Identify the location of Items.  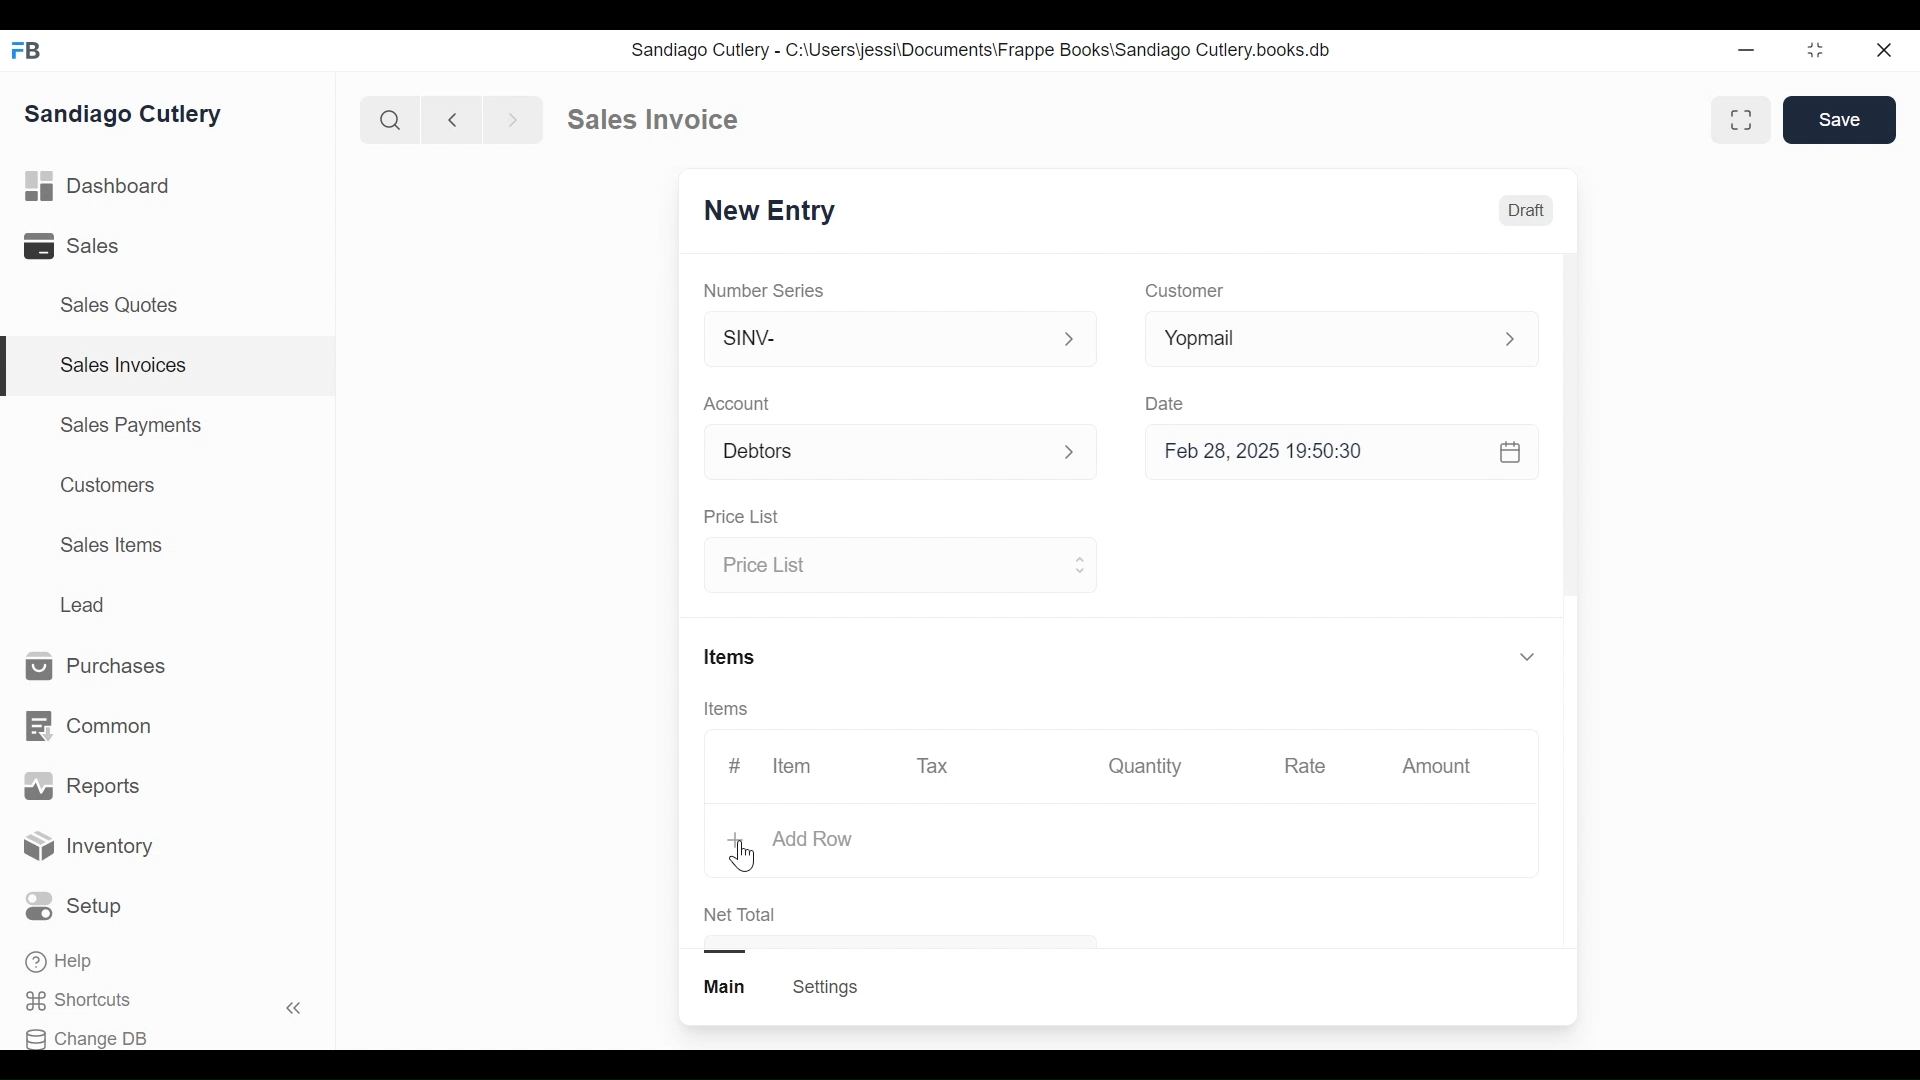
(728, 709).